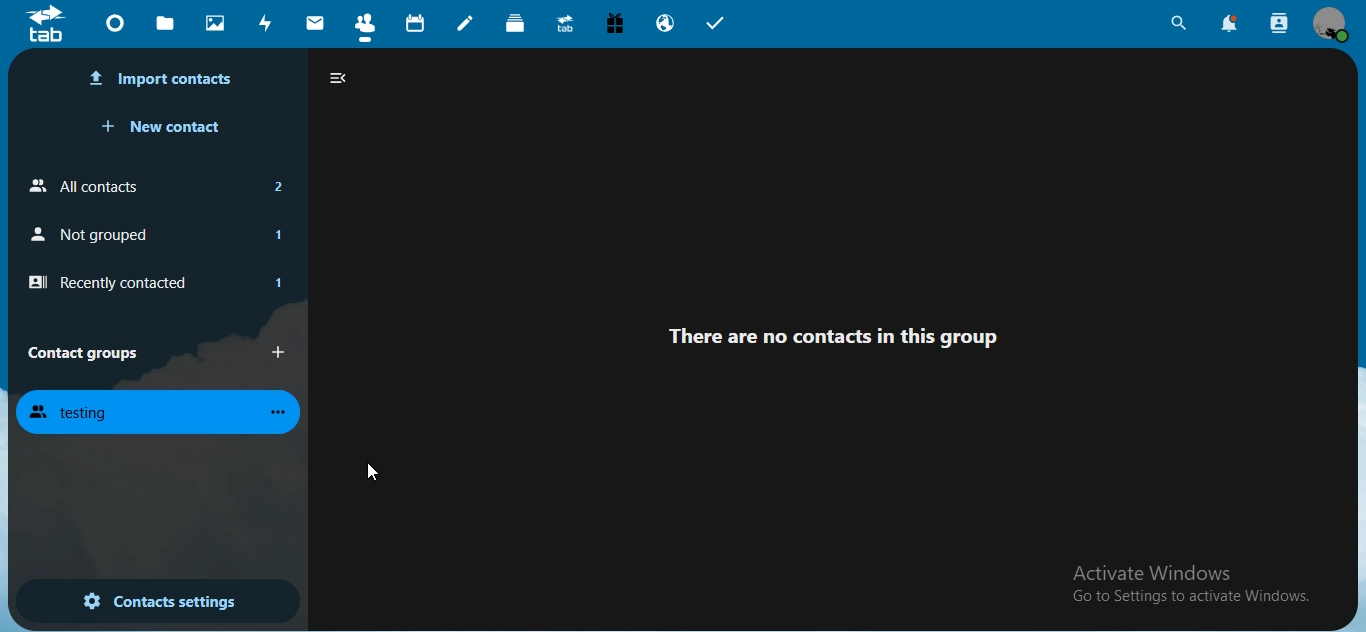  What do you see at coordinates (152, 232) in the screenshot?
I see `not grouped` at bounding box center [152, 232].